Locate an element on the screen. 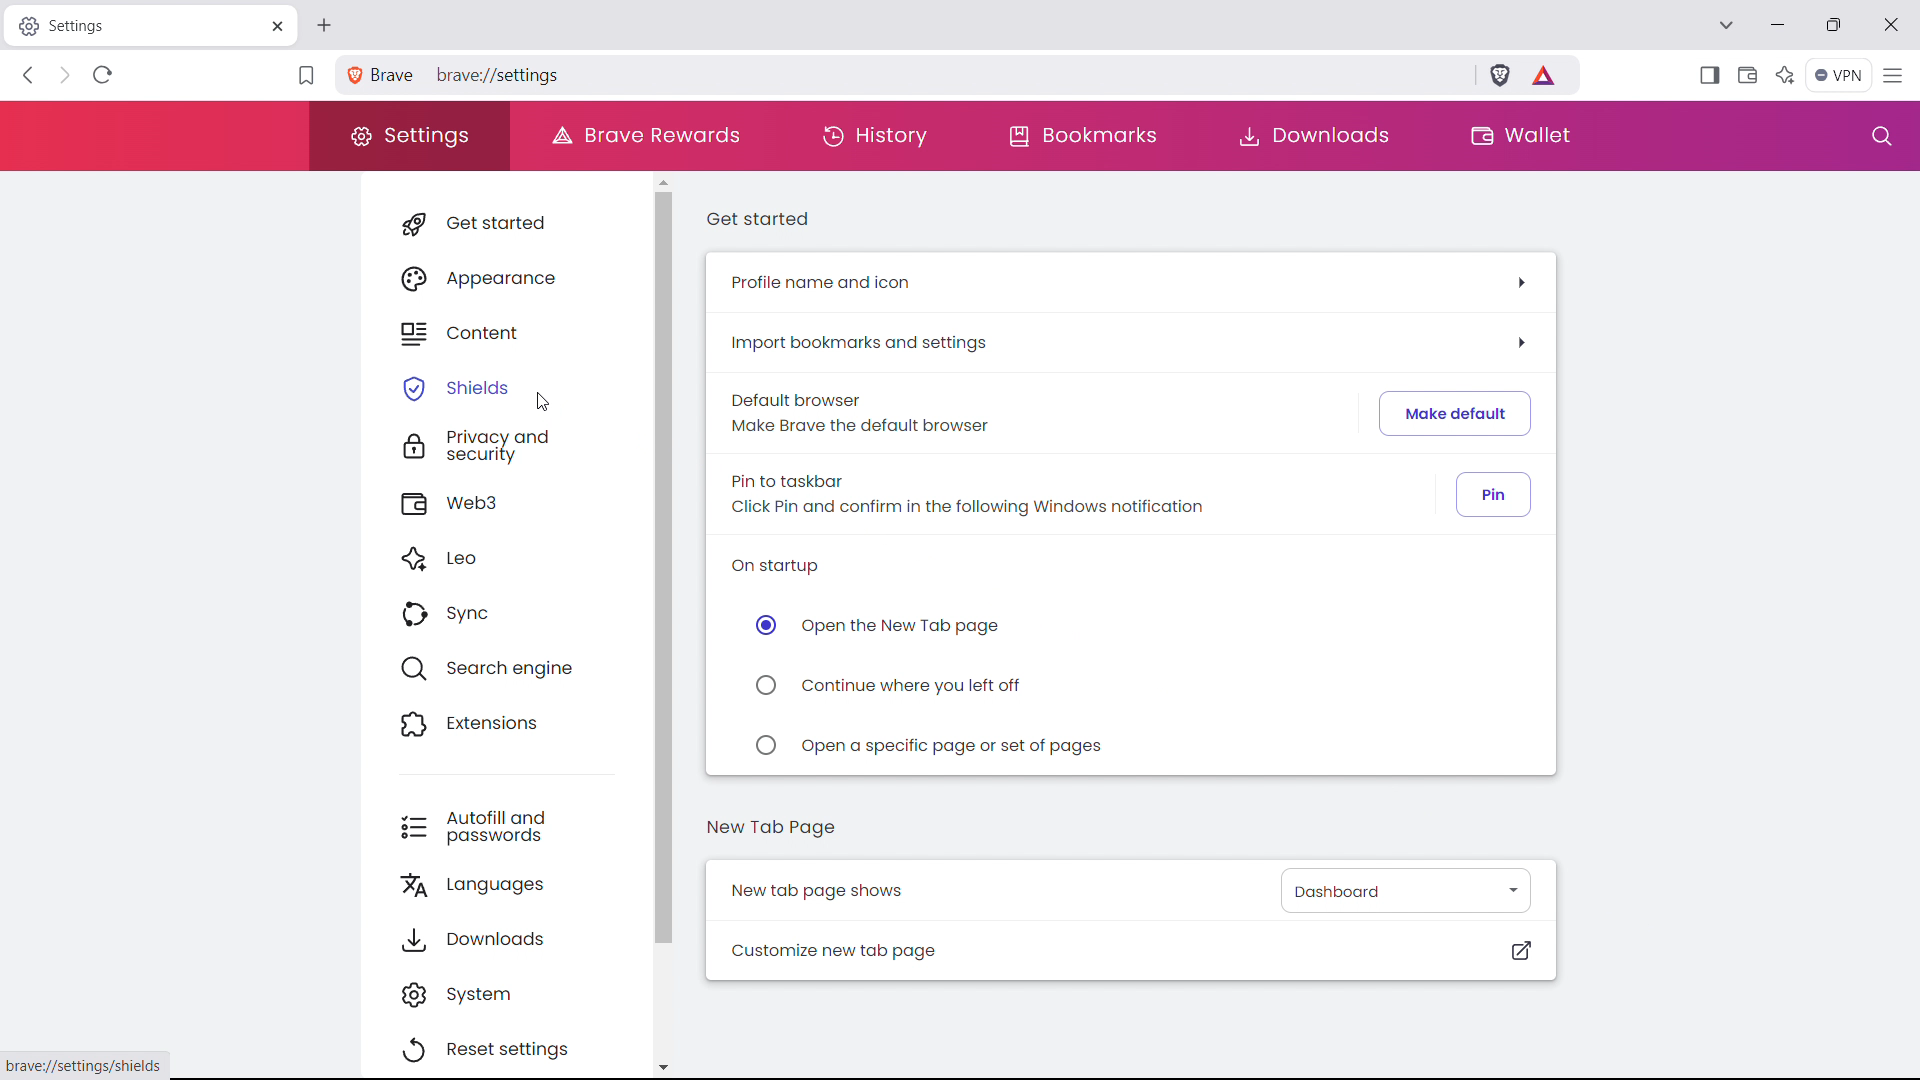 The image size is (1920, 1080). make a default is located at coordinates (1456, 413).